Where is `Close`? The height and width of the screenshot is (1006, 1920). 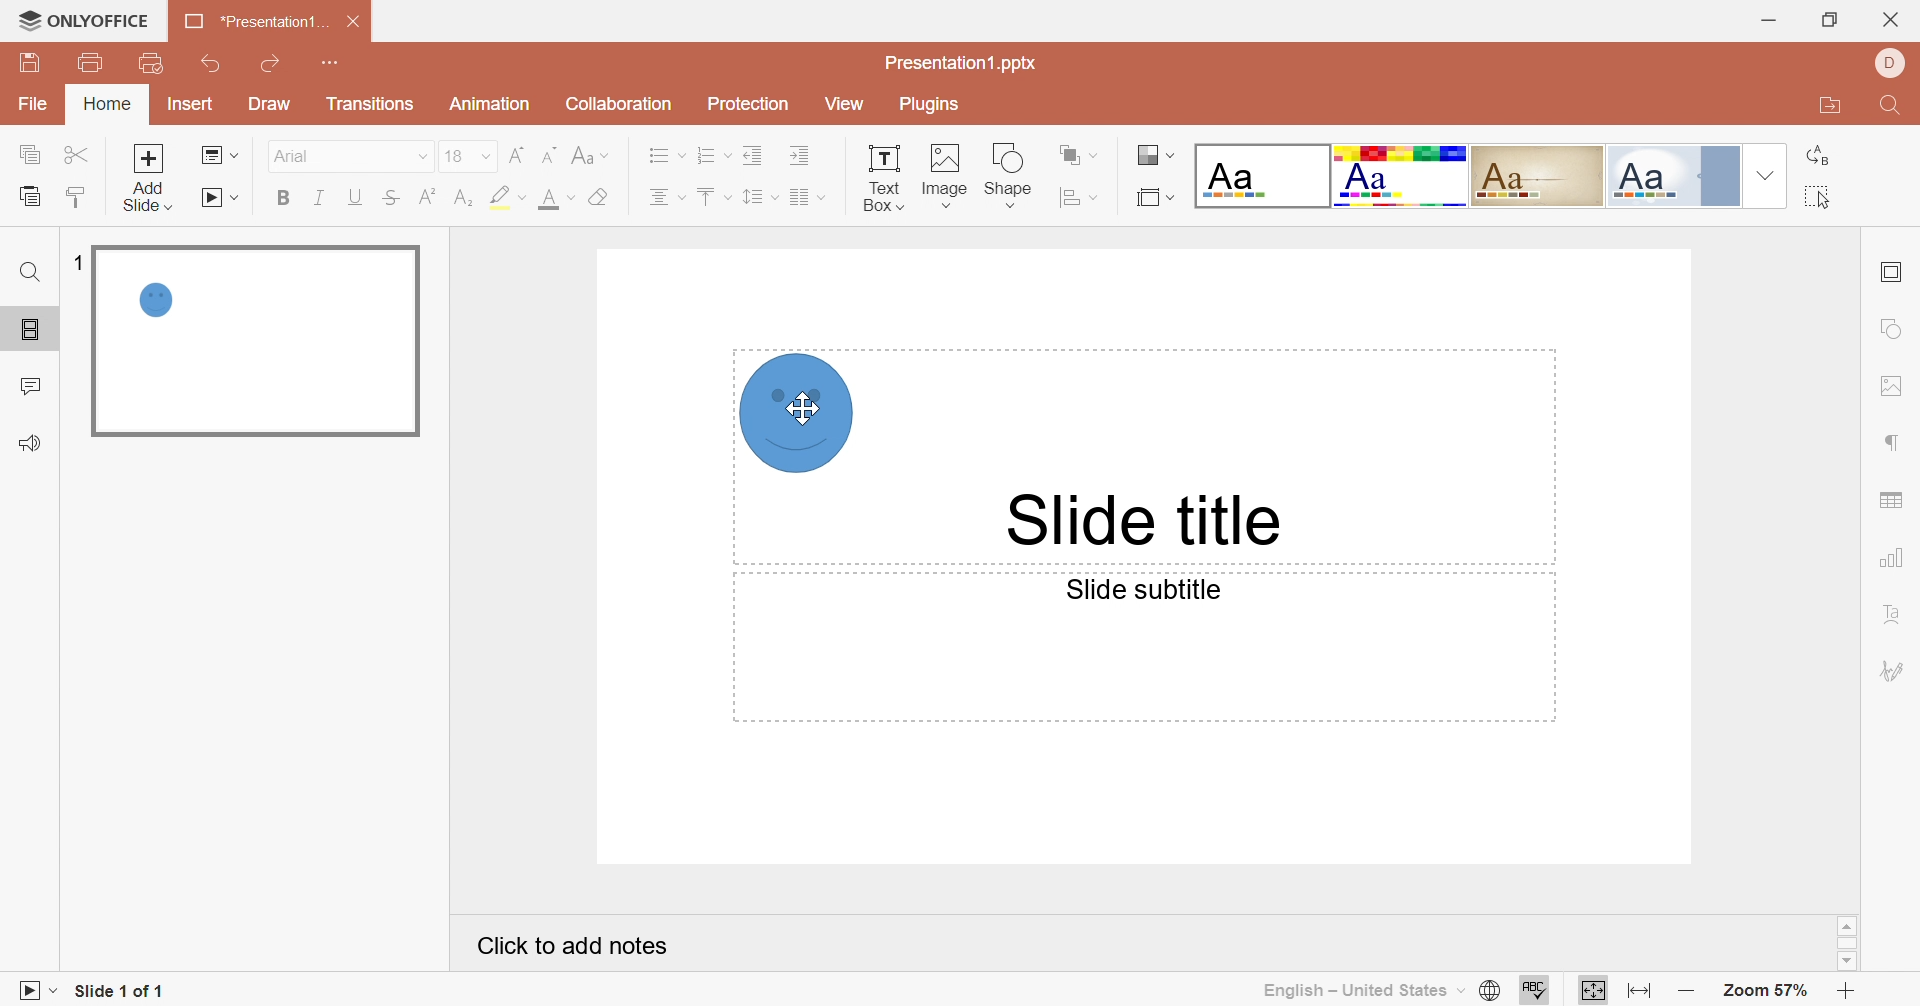
Close is located at coordinates (355, 21).